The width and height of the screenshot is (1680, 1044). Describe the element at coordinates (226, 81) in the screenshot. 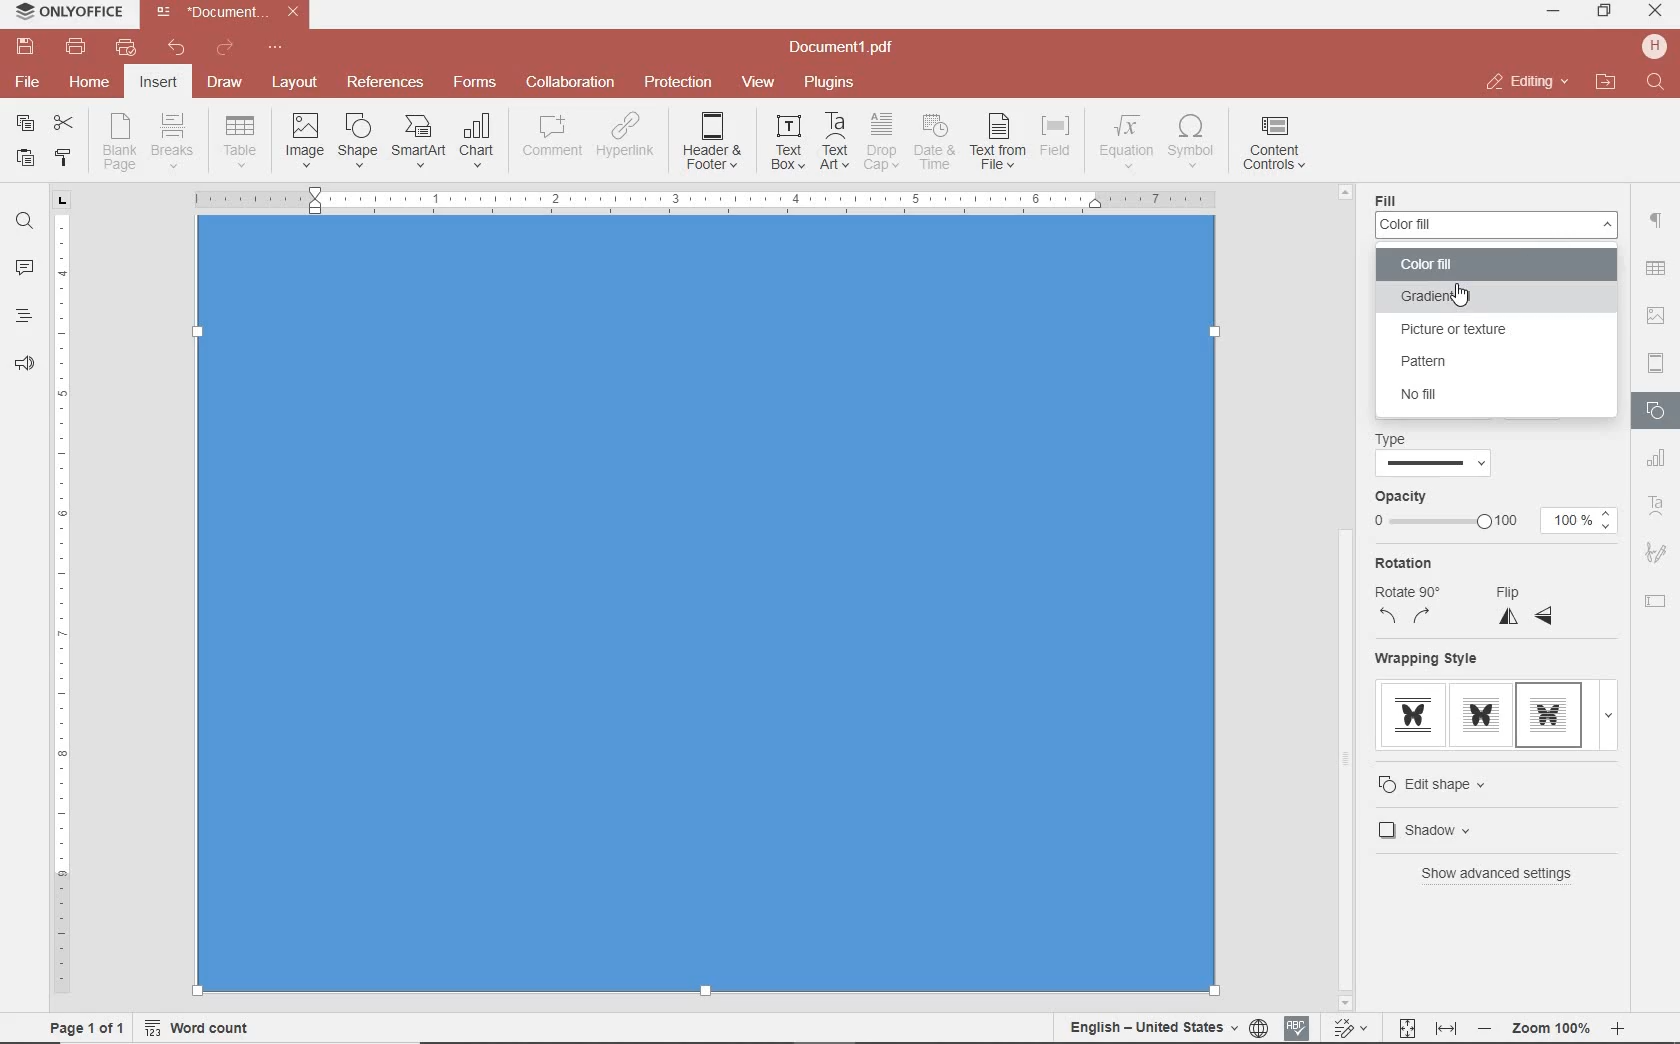

I see `draw` at that location.